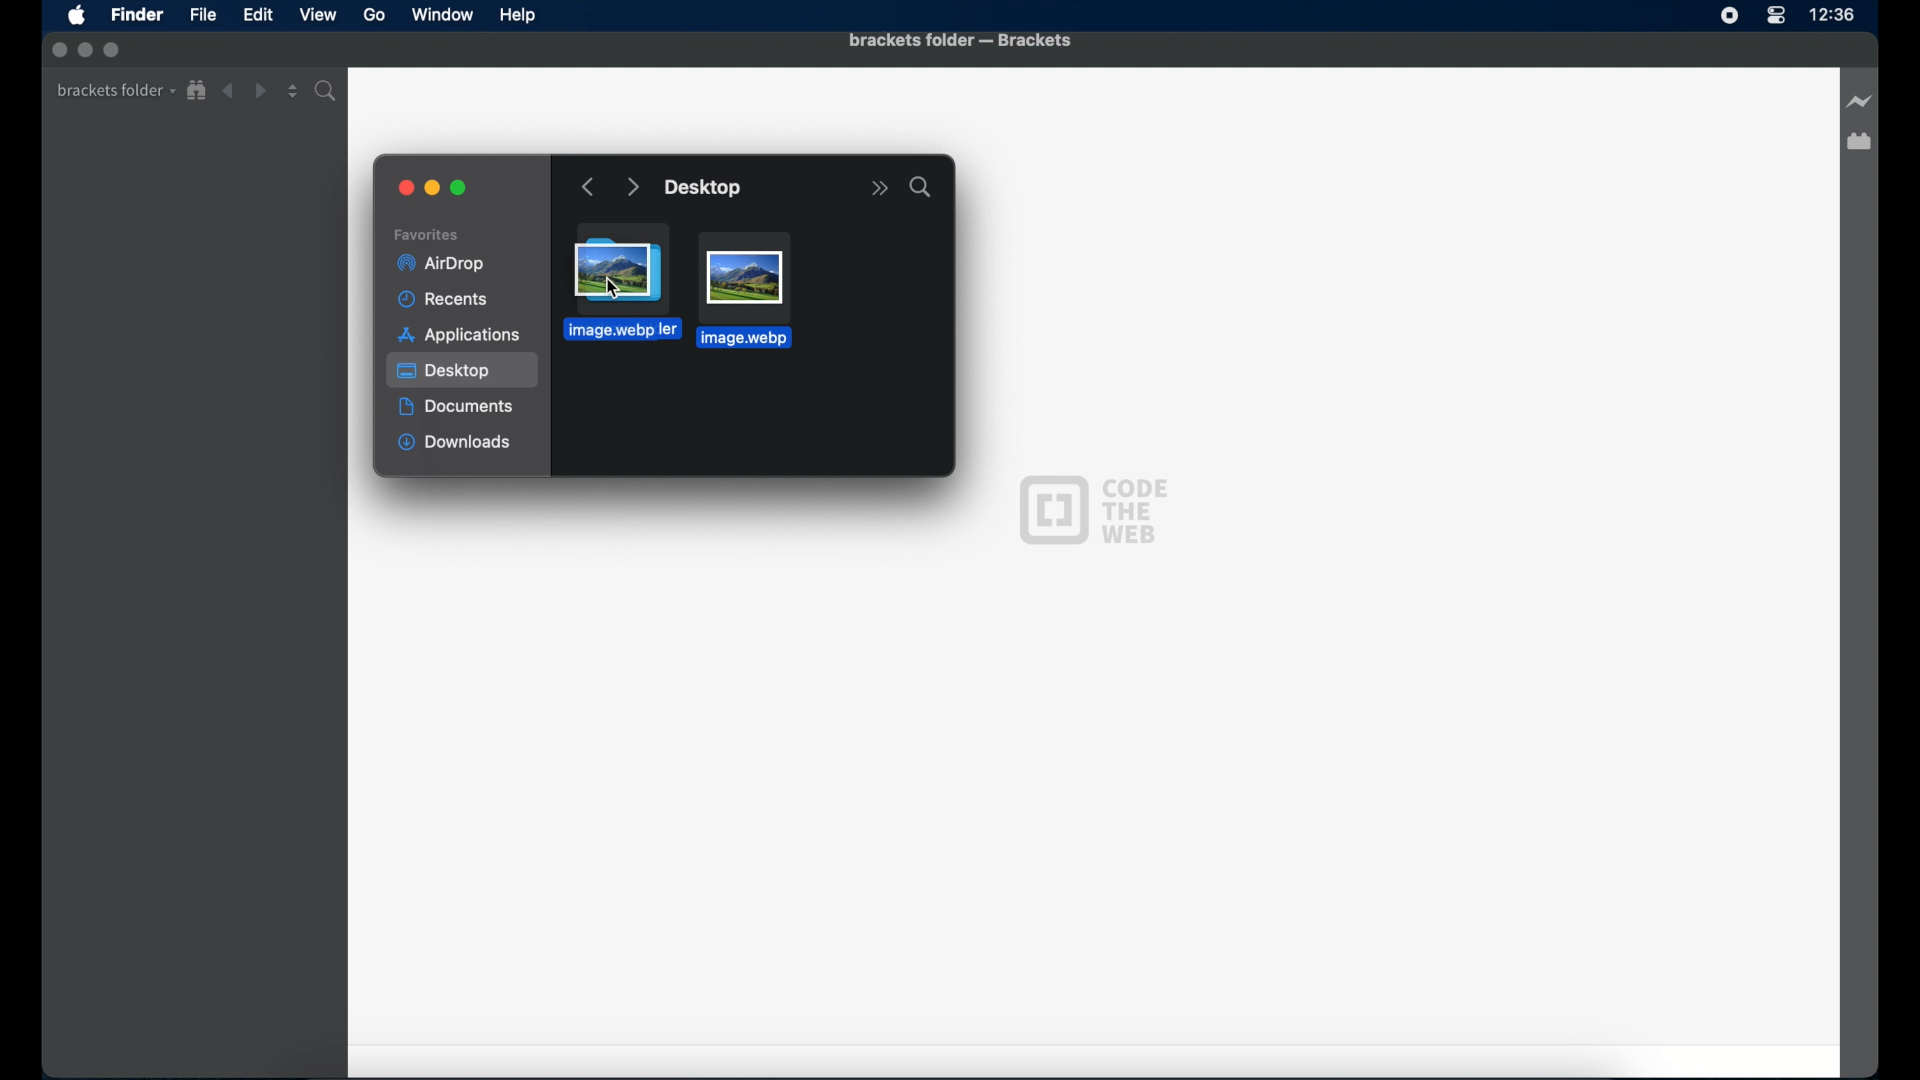 The height and width of the screenshot is (1080, 1920). Describe the element at coordinates (203, 14) in the screenshot. I see `File` at that location.